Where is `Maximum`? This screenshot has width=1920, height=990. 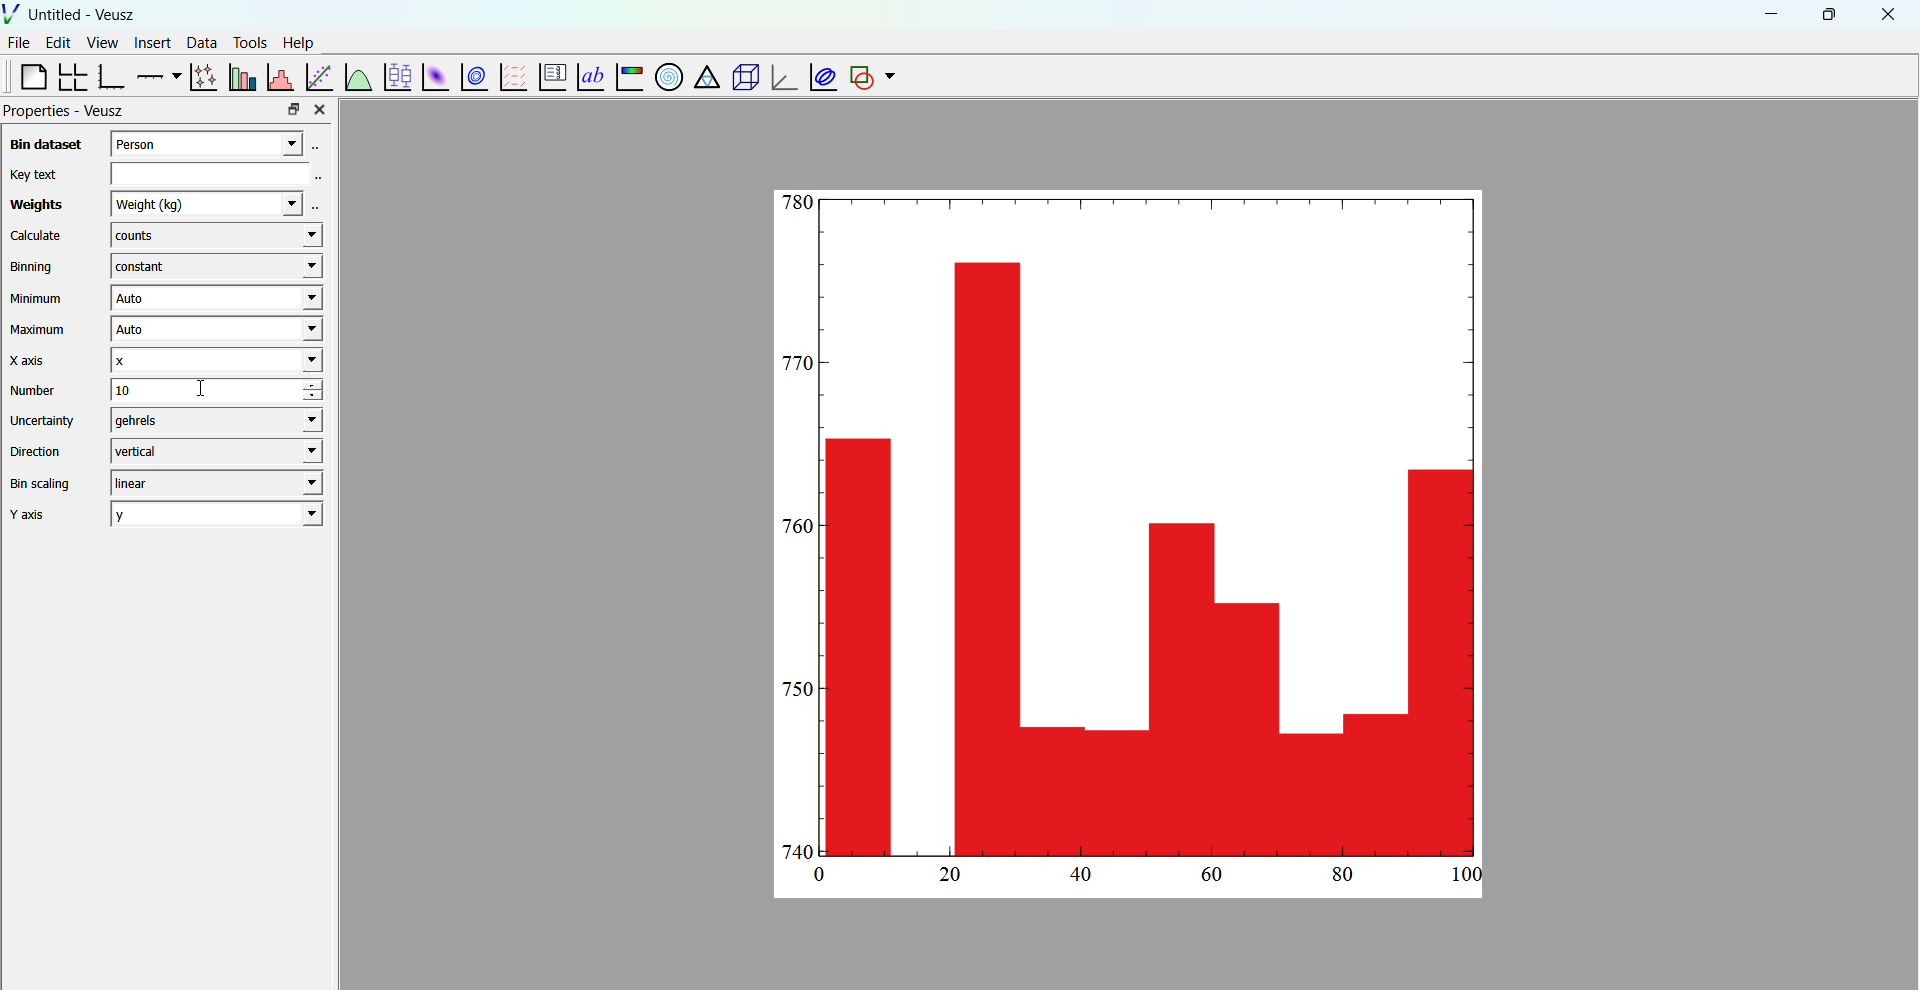
Maximum is located at coordinates (40, 330).